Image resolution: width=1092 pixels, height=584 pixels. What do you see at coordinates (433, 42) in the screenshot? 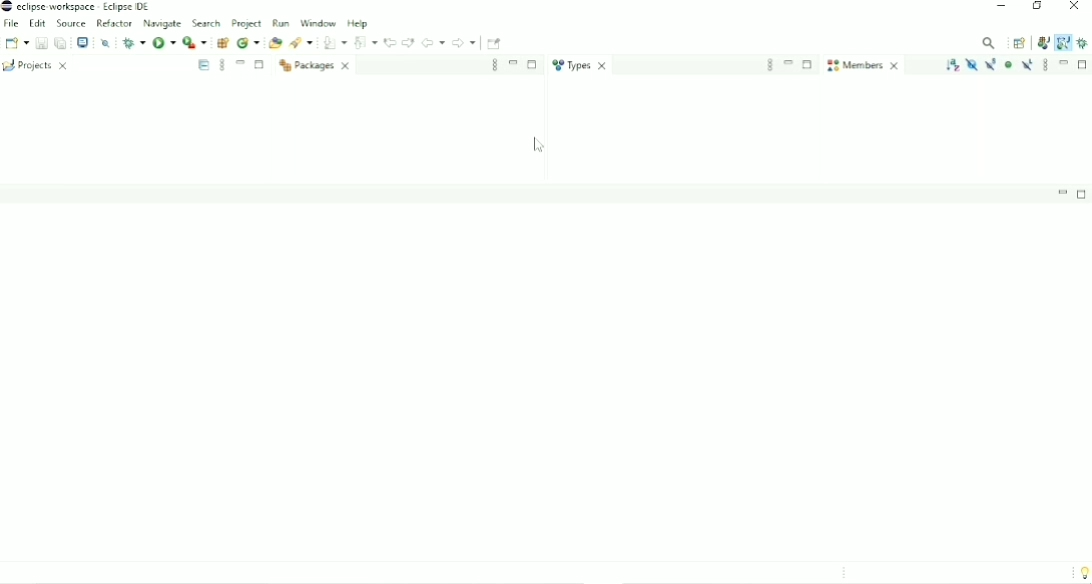
I see `back` at bounding box center [433, 42].